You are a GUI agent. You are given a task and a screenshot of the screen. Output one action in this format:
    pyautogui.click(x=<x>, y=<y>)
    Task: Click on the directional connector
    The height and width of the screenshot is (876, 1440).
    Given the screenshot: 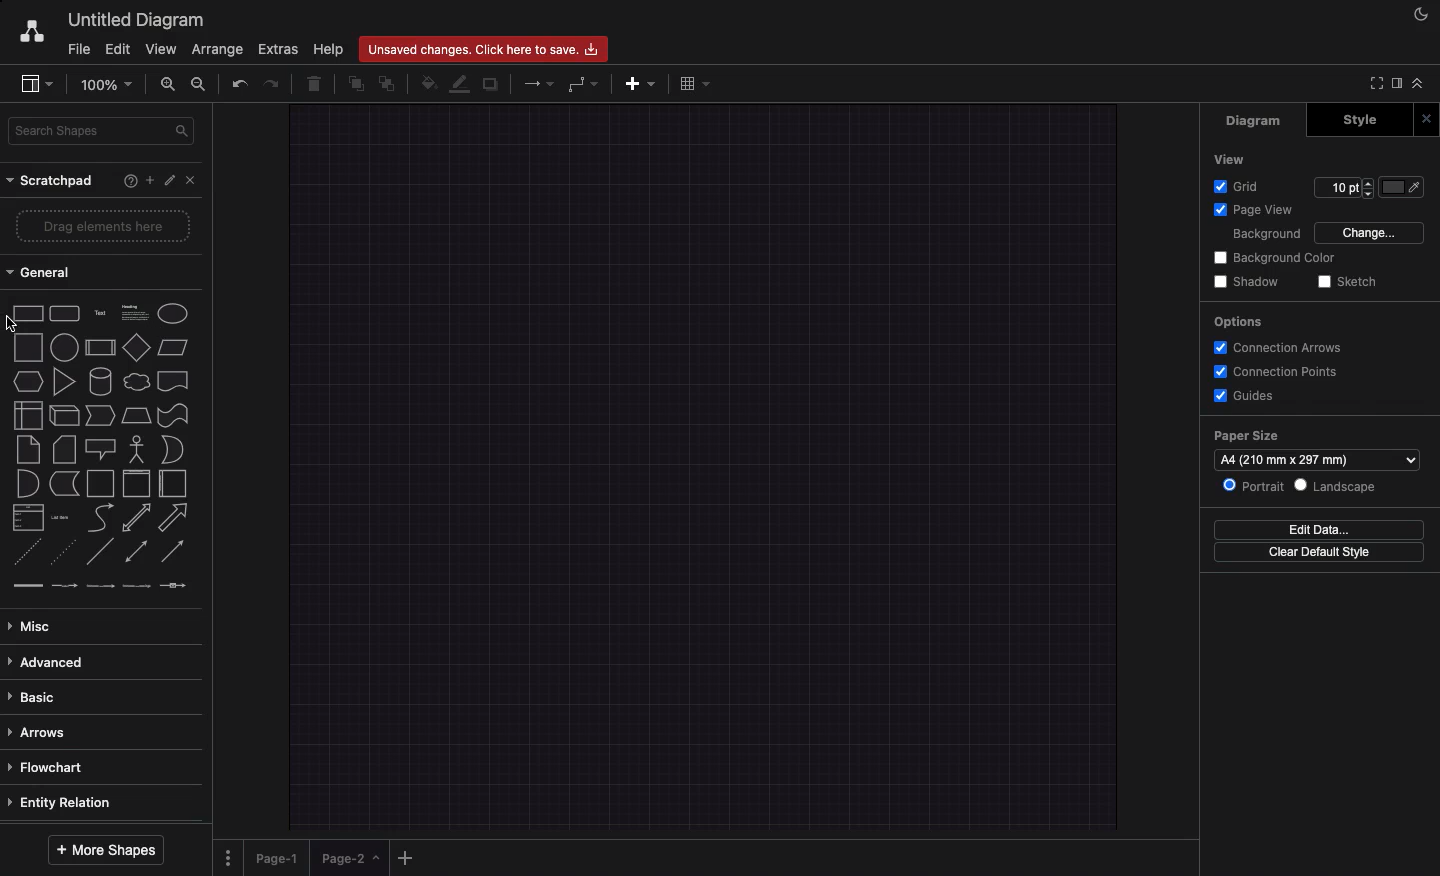 What is the action you would take?
    pyautogui.click(x=175, y=553)
    